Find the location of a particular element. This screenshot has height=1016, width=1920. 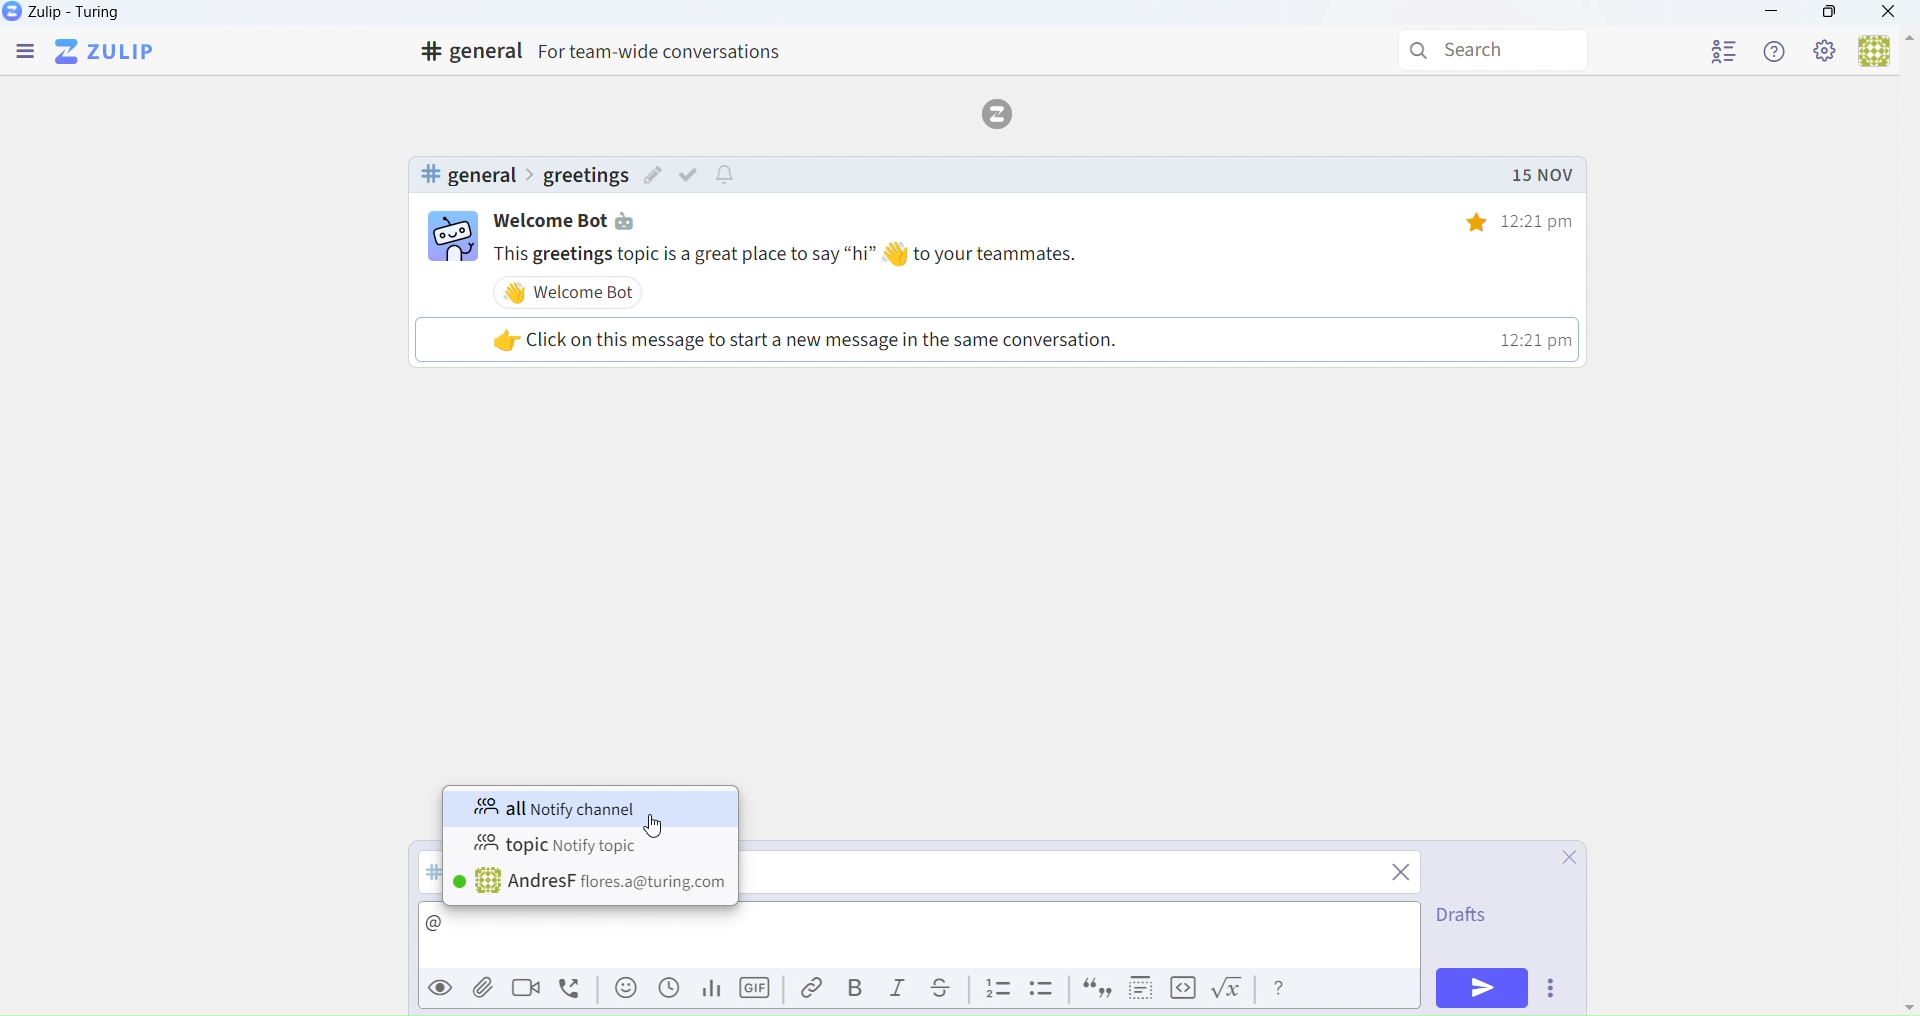

Users is located at coordinates (1884, 53).